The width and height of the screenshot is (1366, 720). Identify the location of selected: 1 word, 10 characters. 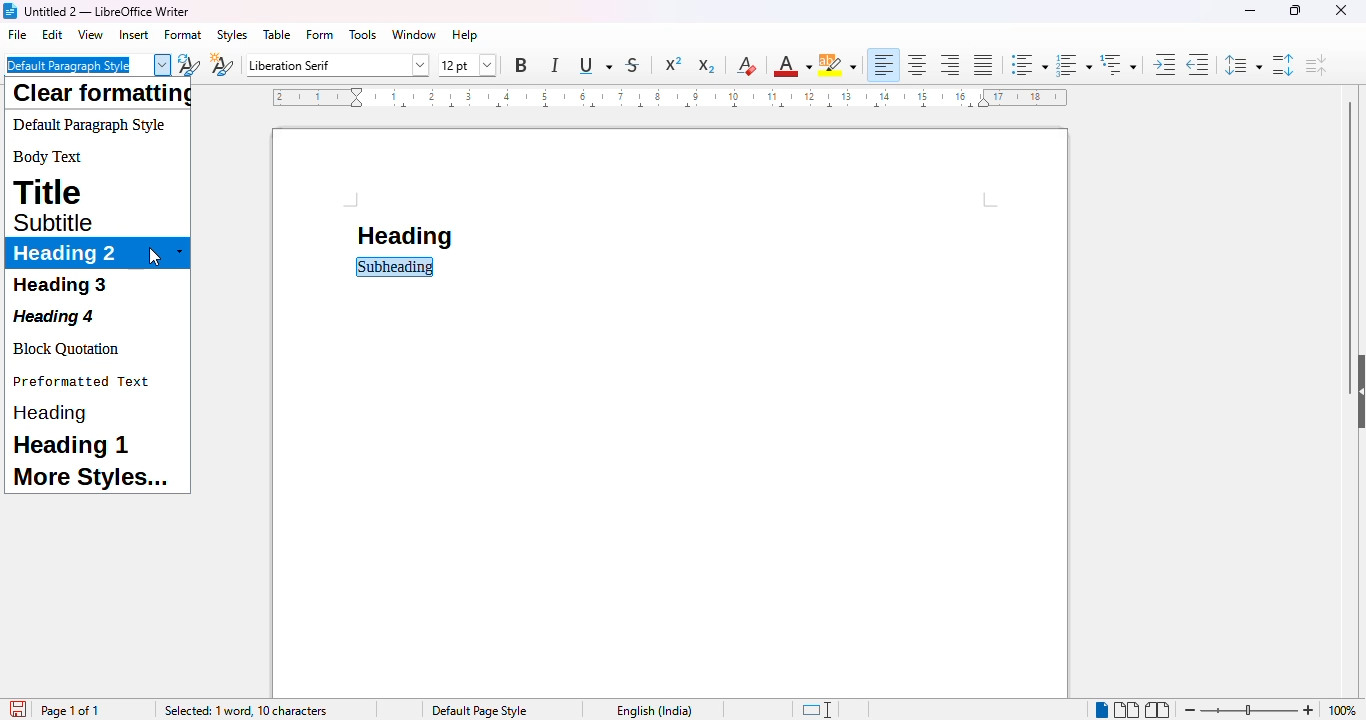
(246, 711).